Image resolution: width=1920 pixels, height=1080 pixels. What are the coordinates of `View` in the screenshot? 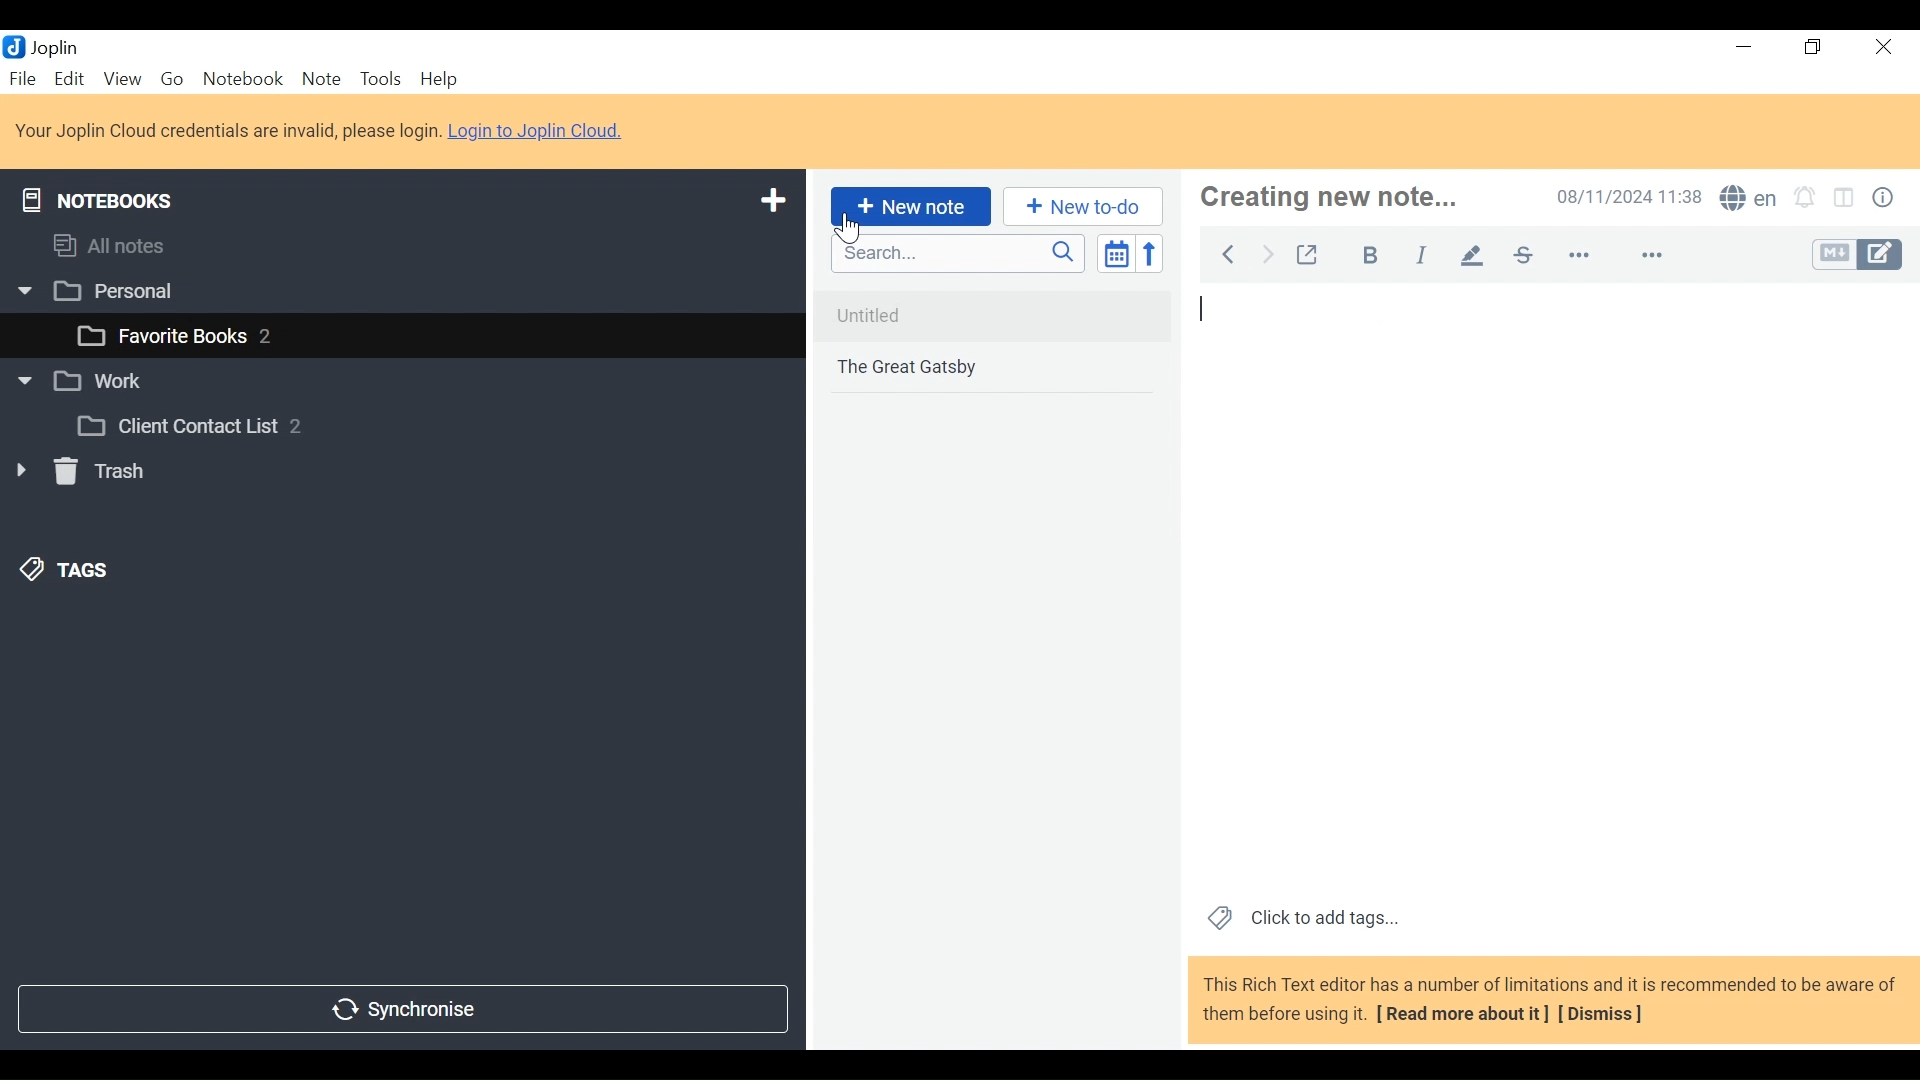 It's located at (122, 80).